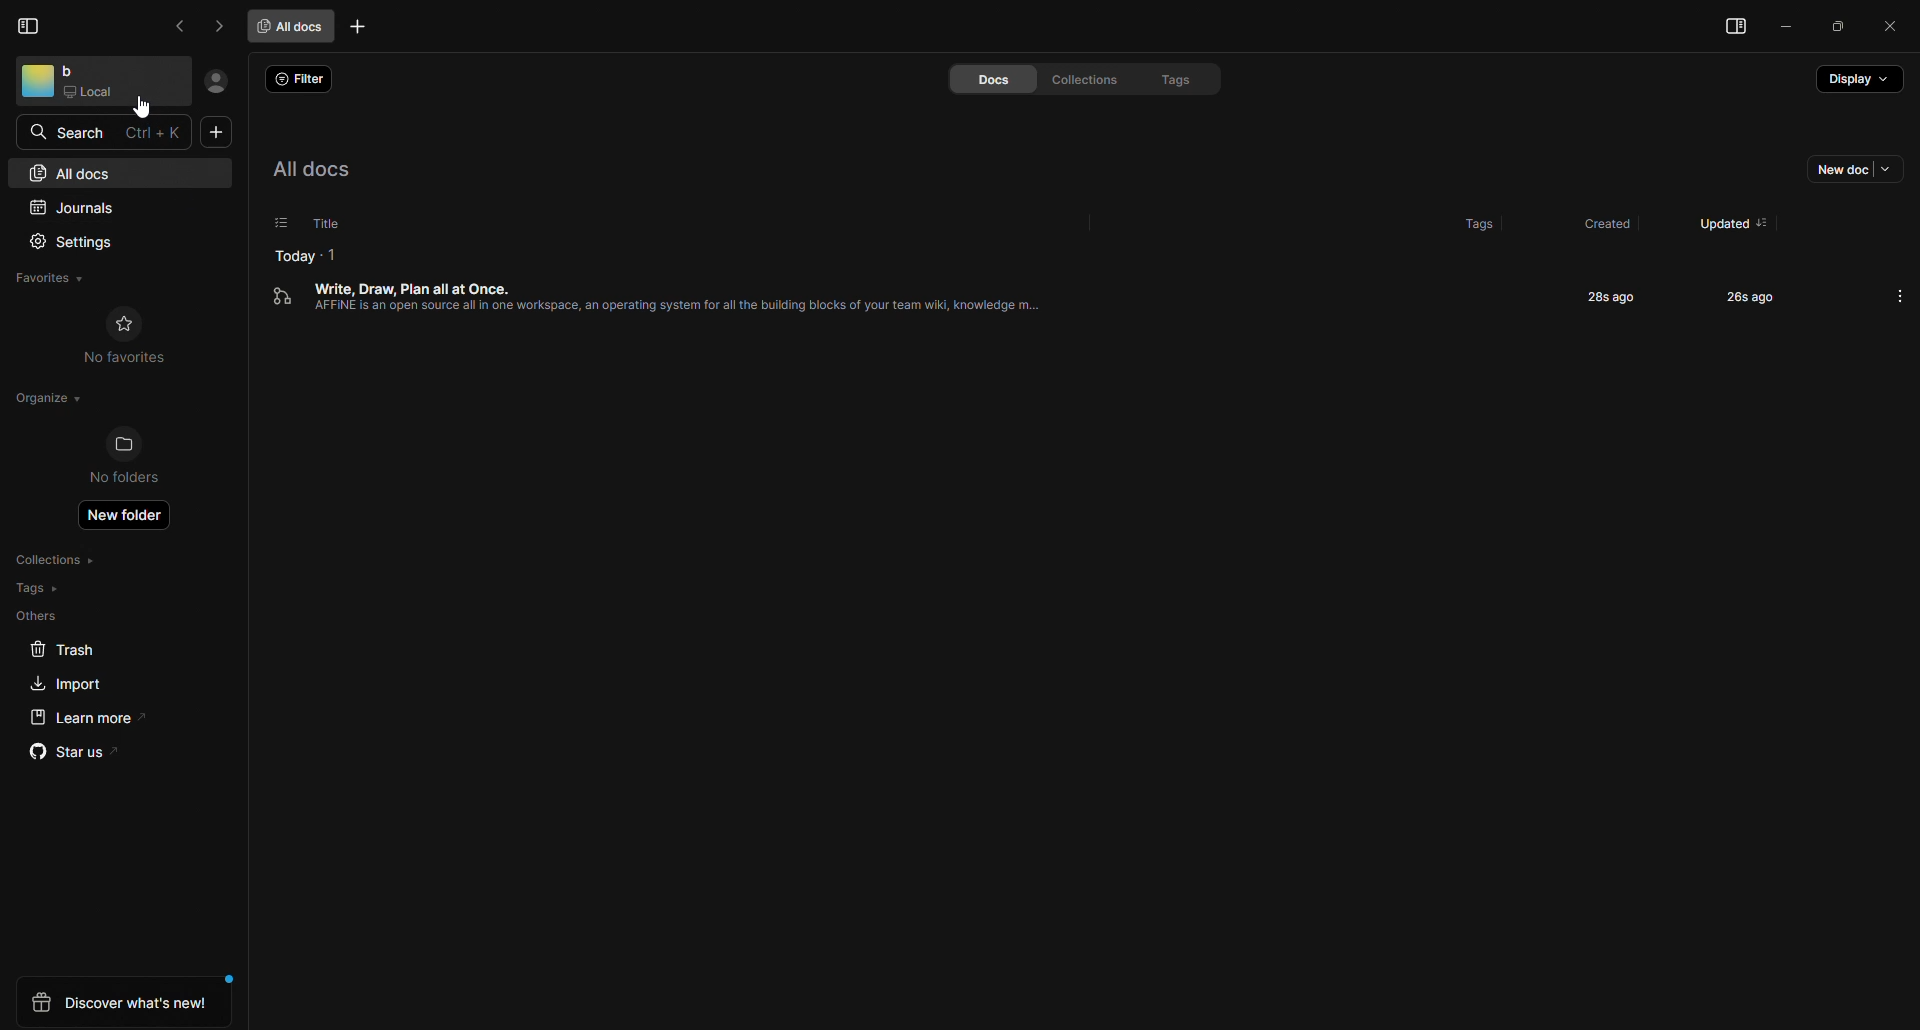  Describe the element at coordinates (1602, 224) in the screenshot. I see `created` at that location.